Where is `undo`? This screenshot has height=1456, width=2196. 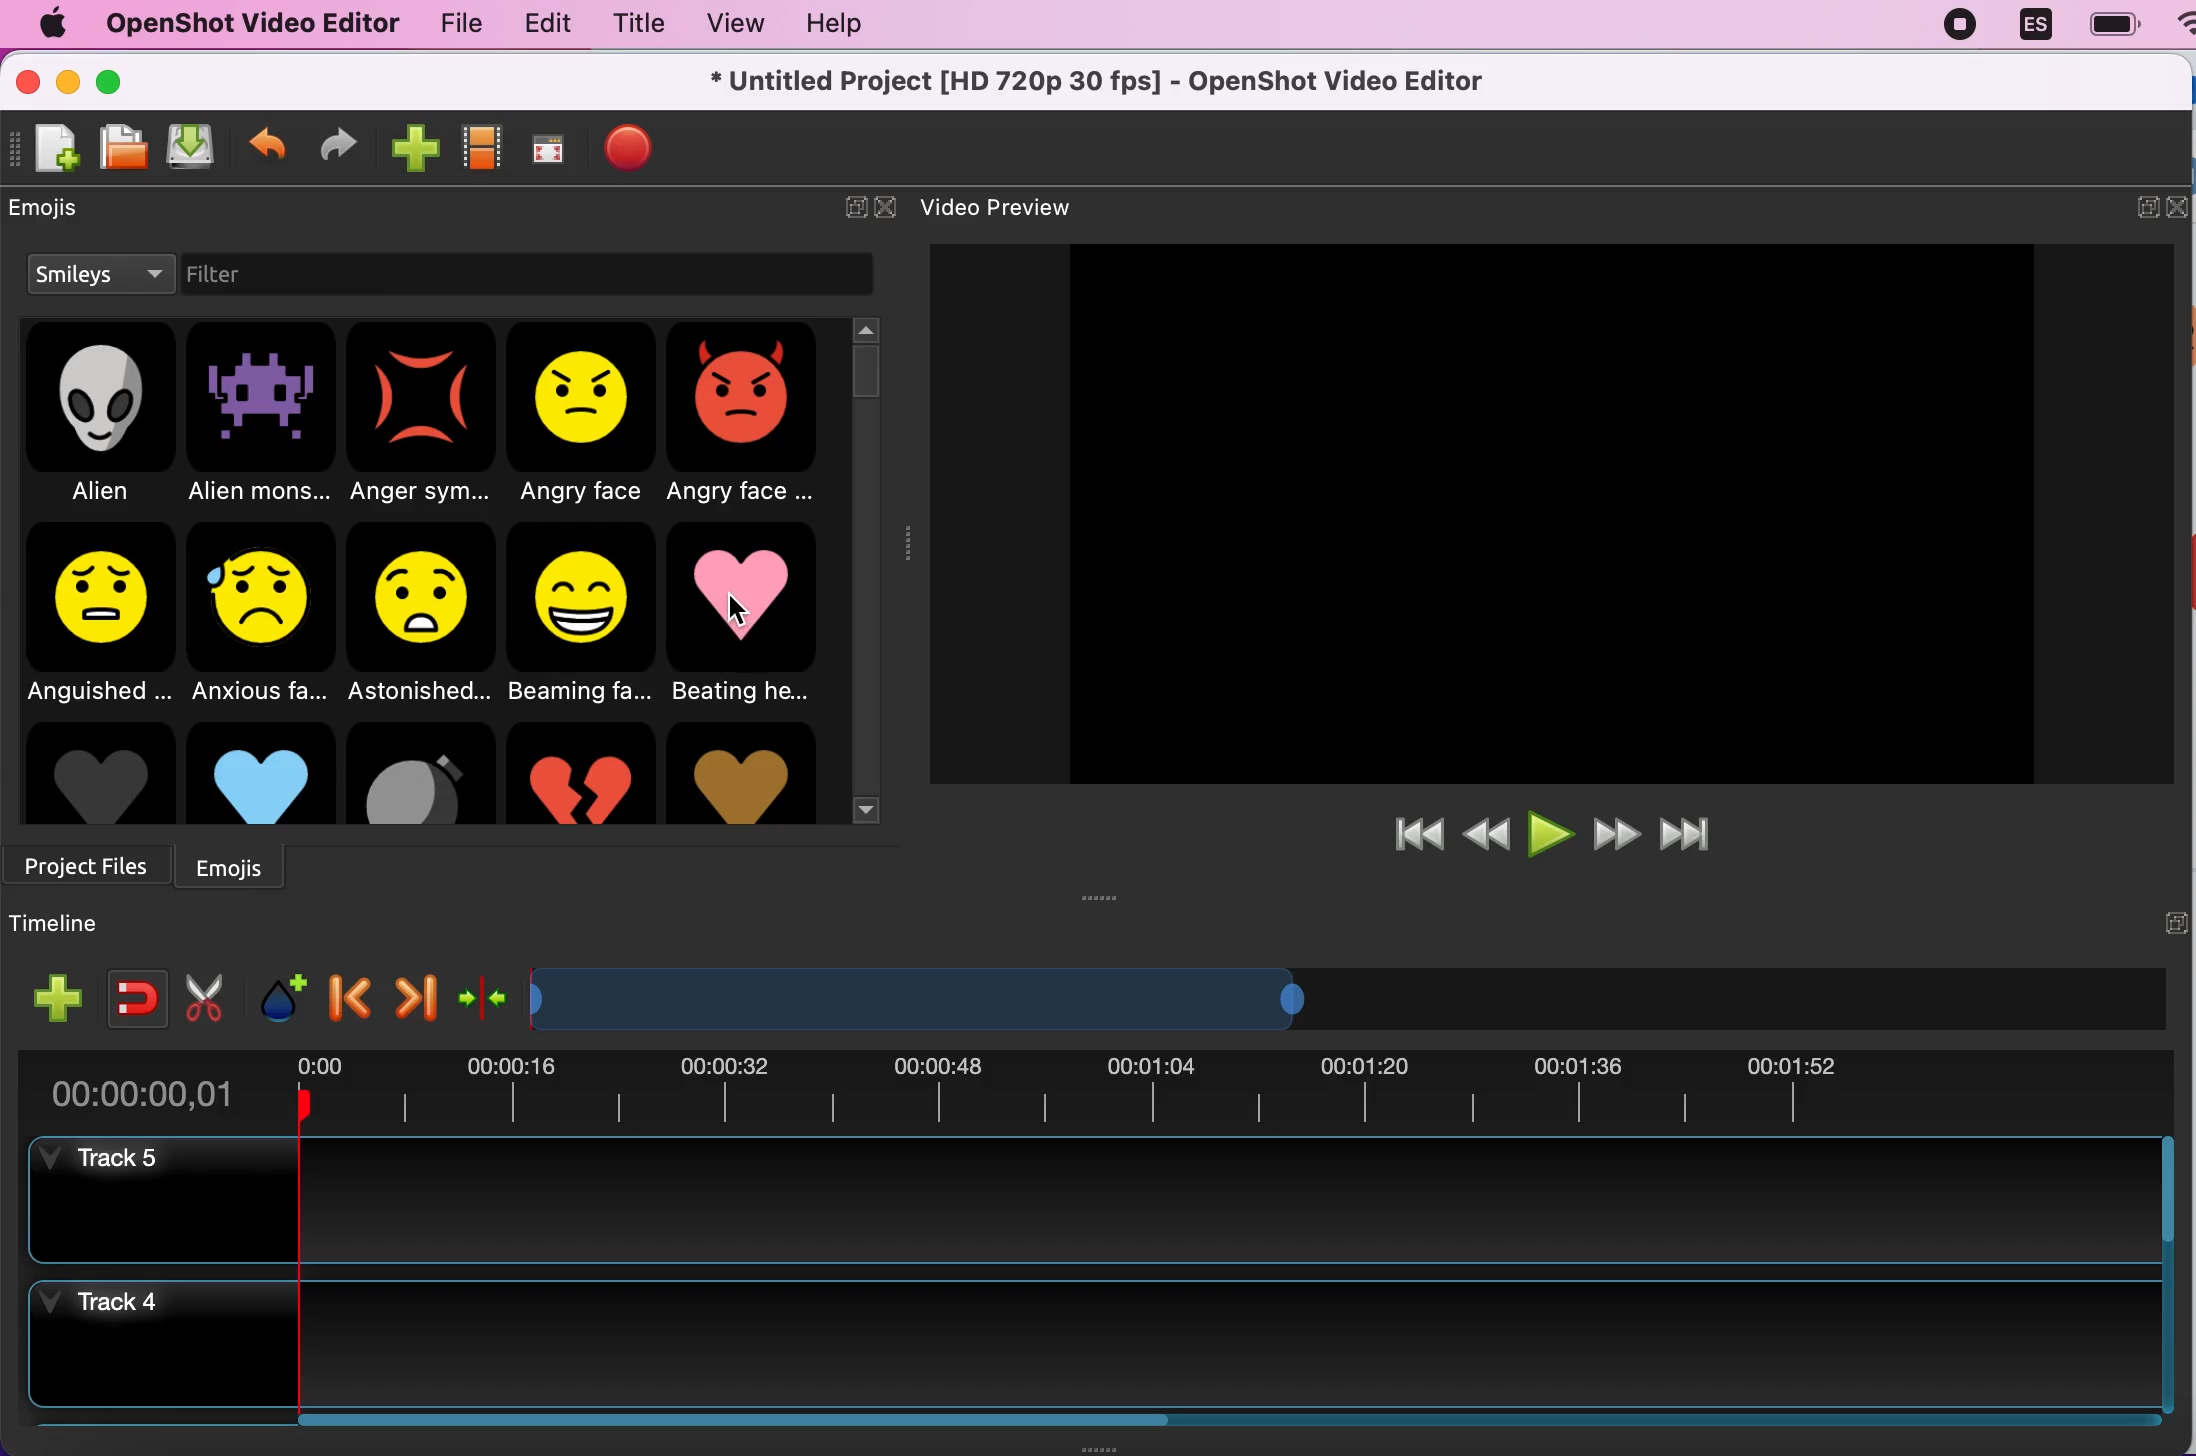
undo is located at coordinates (268, 139).